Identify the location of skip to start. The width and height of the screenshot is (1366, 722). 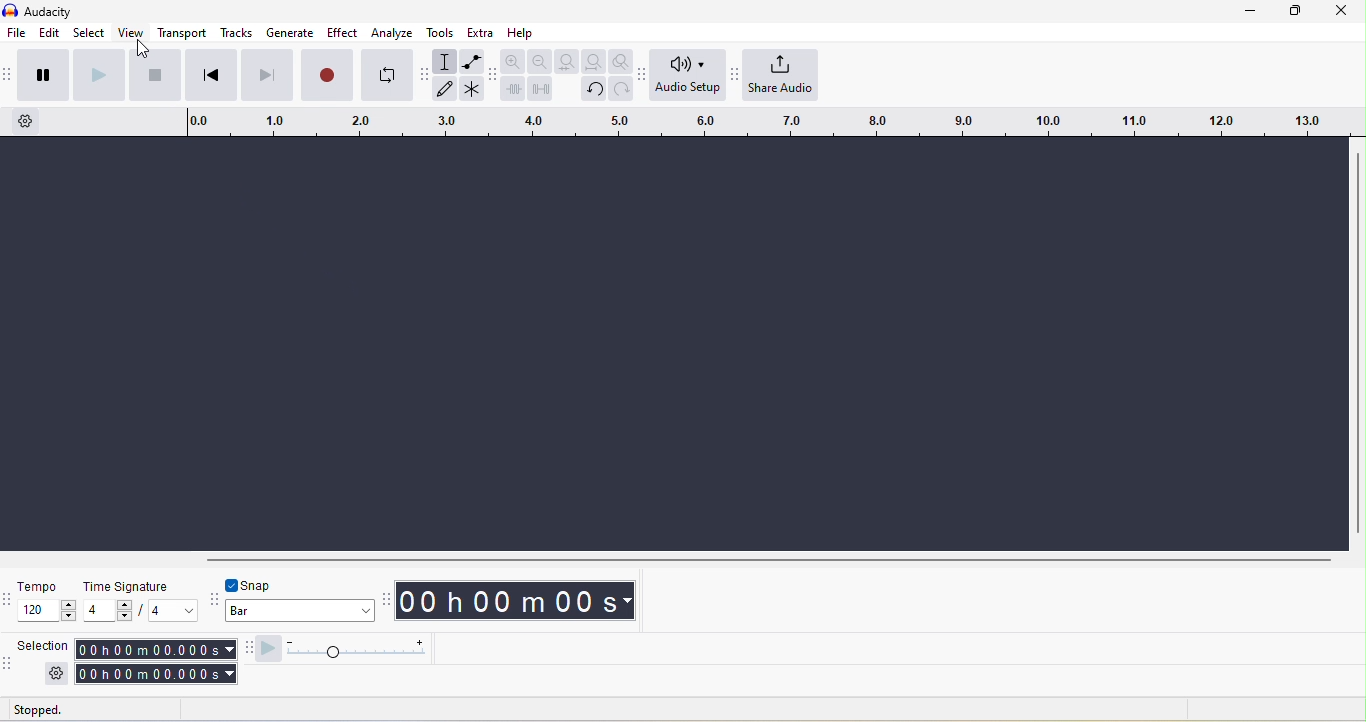
(212, 75).